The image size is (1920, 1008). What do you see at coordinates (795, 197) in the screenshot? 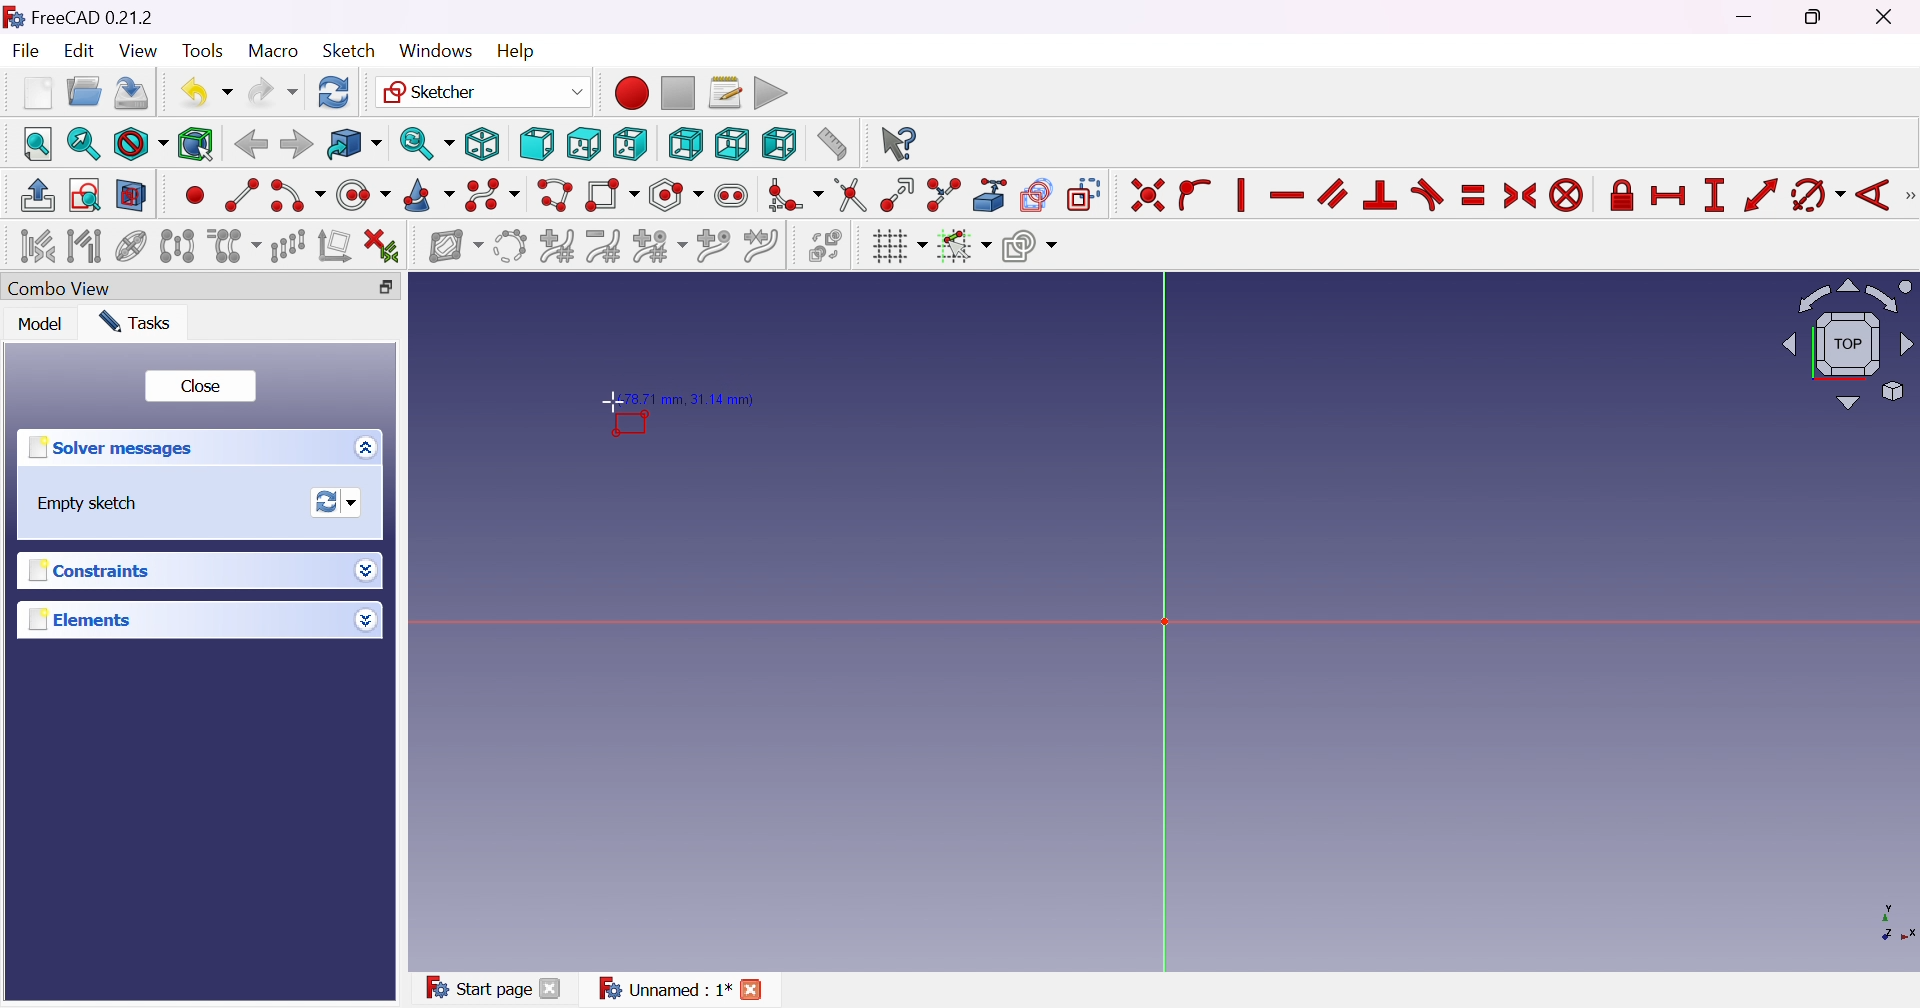
I see `Create fillet` at bounding box center [795, 197].